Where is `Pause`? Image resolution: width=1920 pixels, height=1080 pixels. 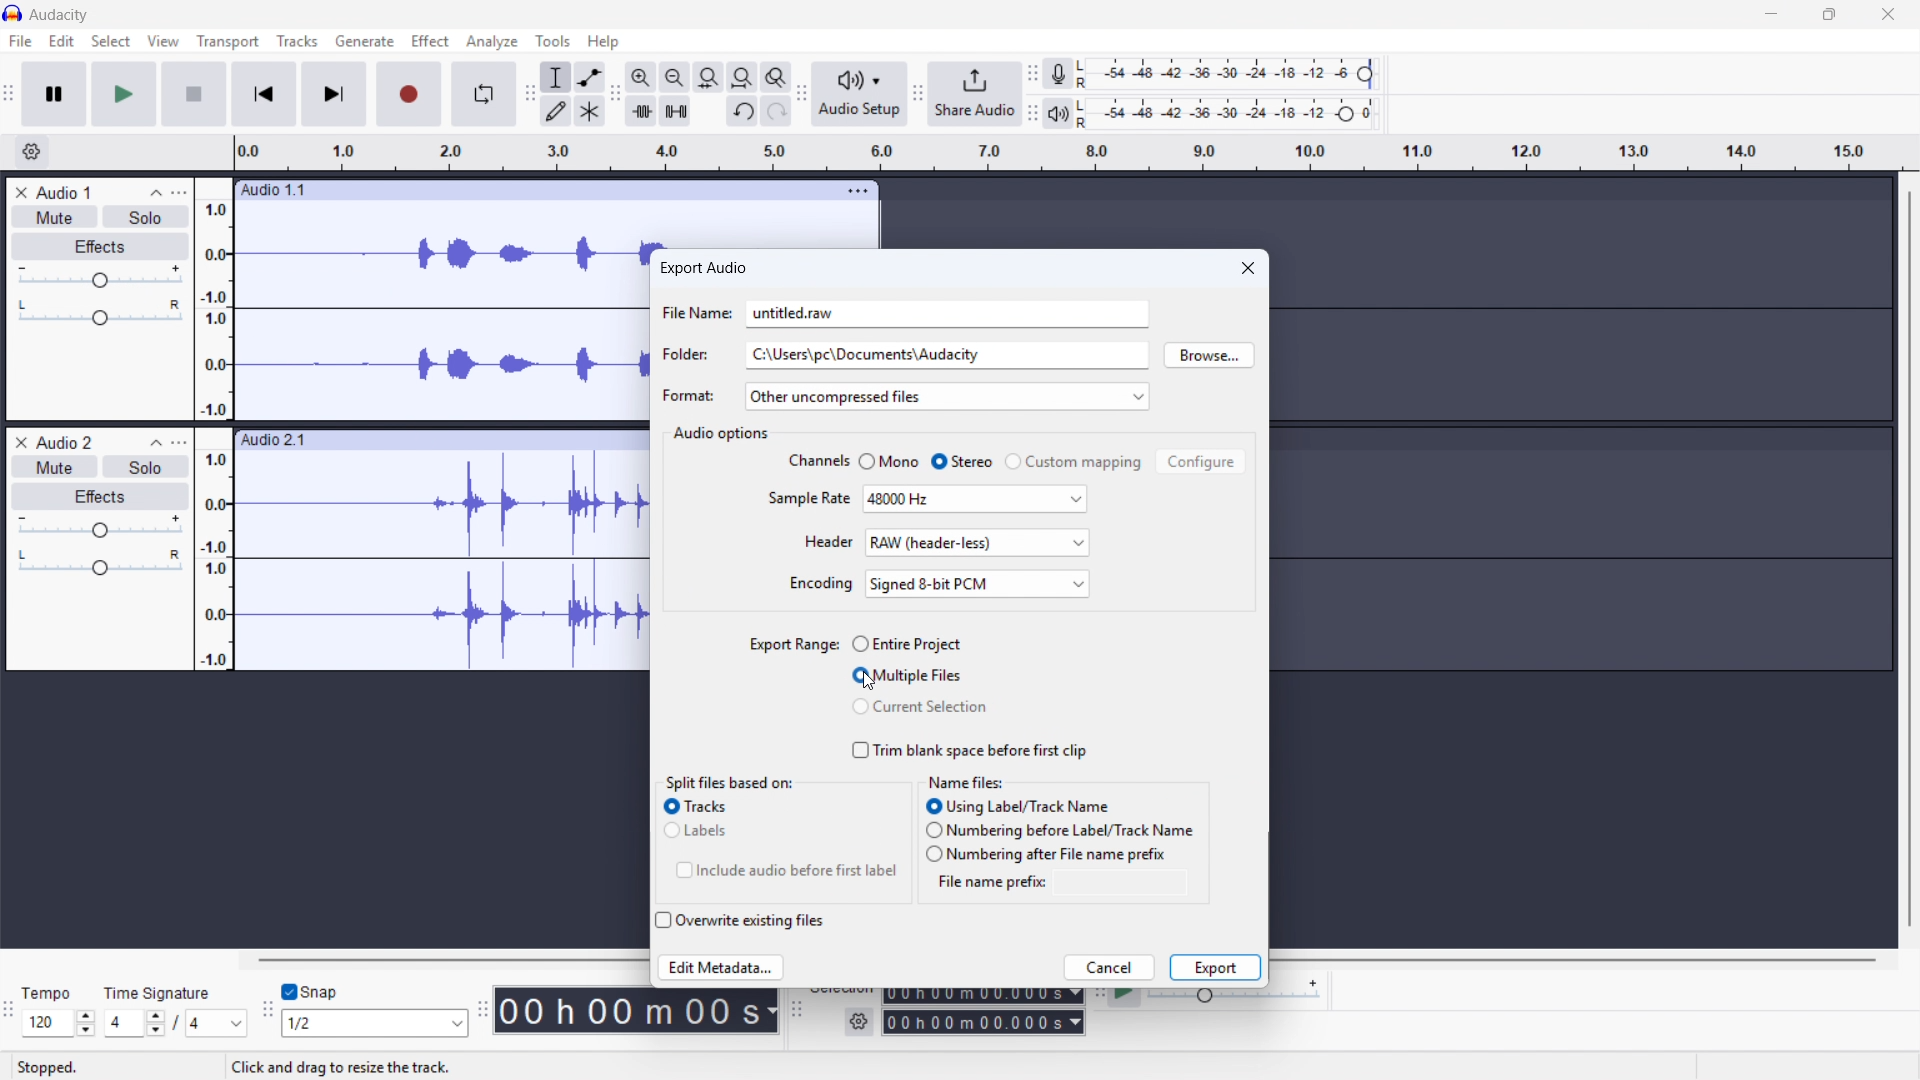 Pause is located at coordinates (54, 93).